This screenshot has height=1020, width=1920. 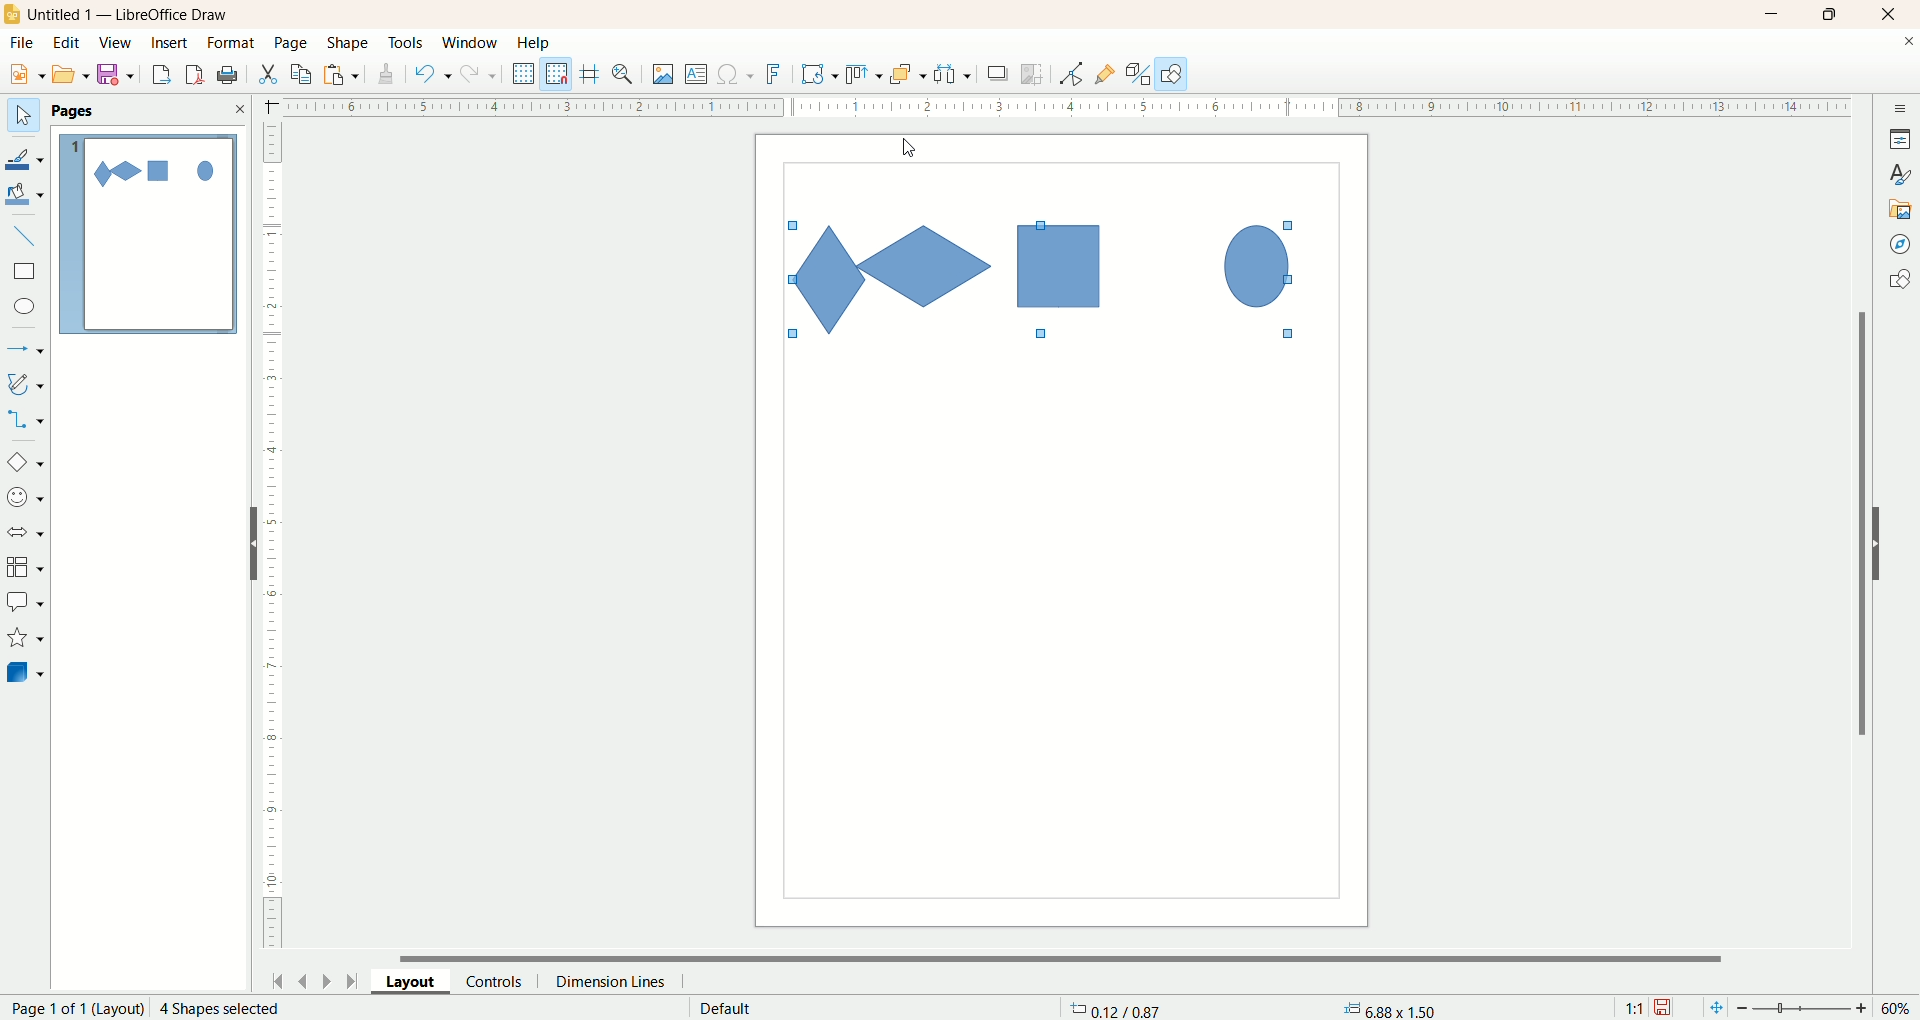 What do you see at coordinates (1908, 45) in the screenshot?
I see `close` at bounding box center [1908, 45].